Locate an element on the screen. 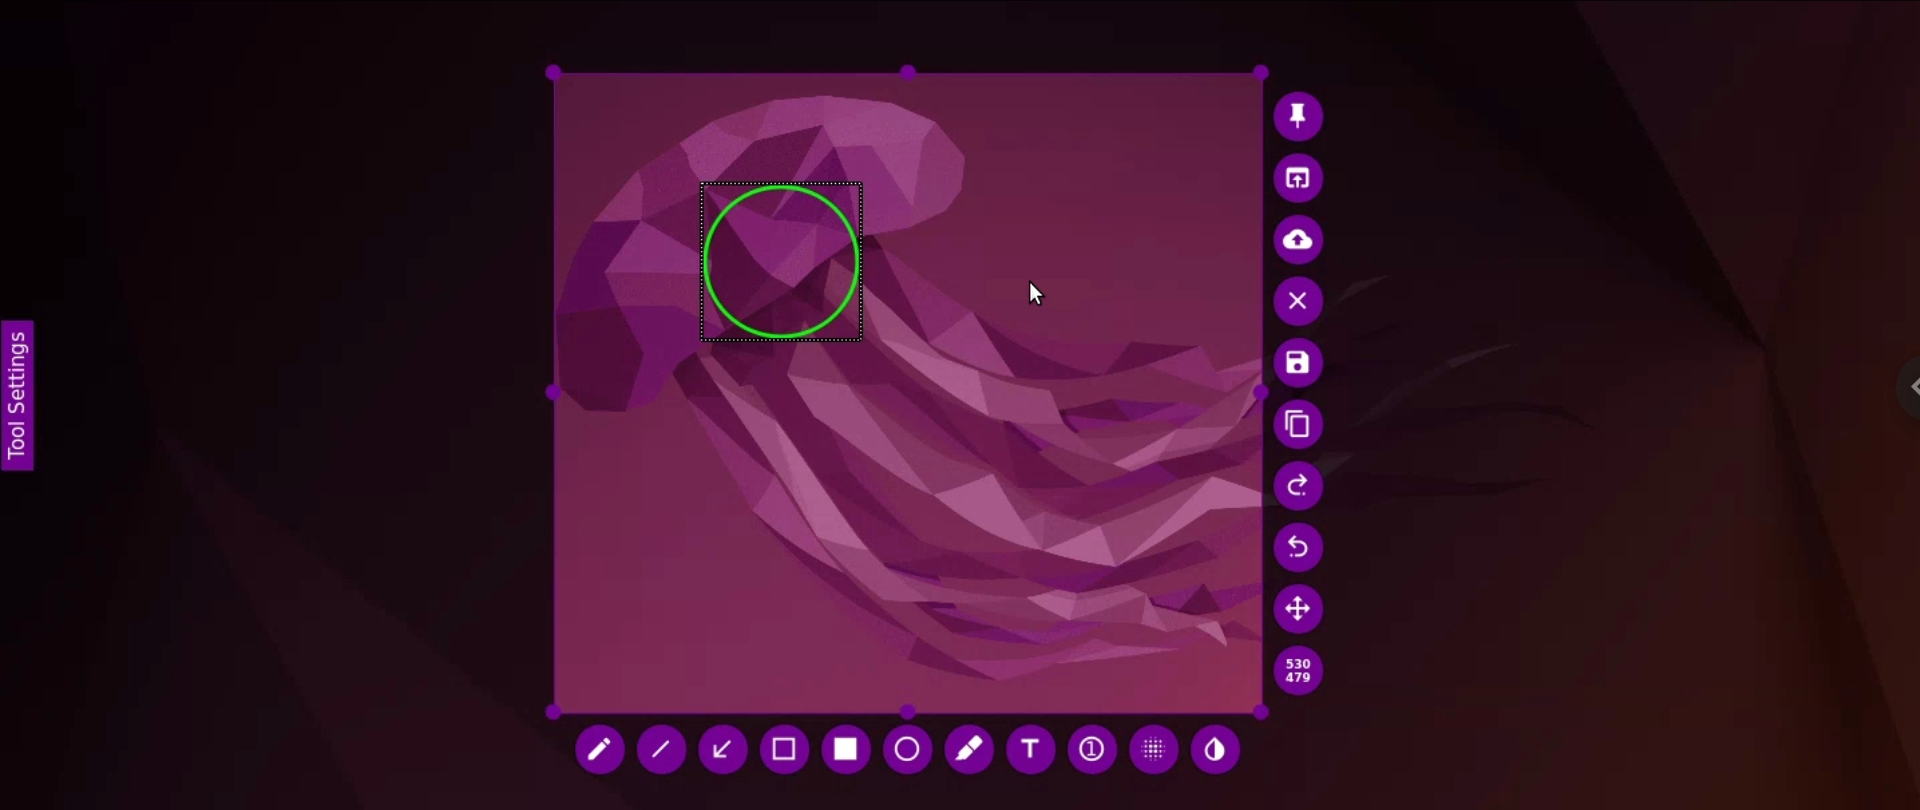 Image resolution: width=1920 pixels, height=810 pixels. auto incrementing counter bubble is located at coordinates (1089, 749).